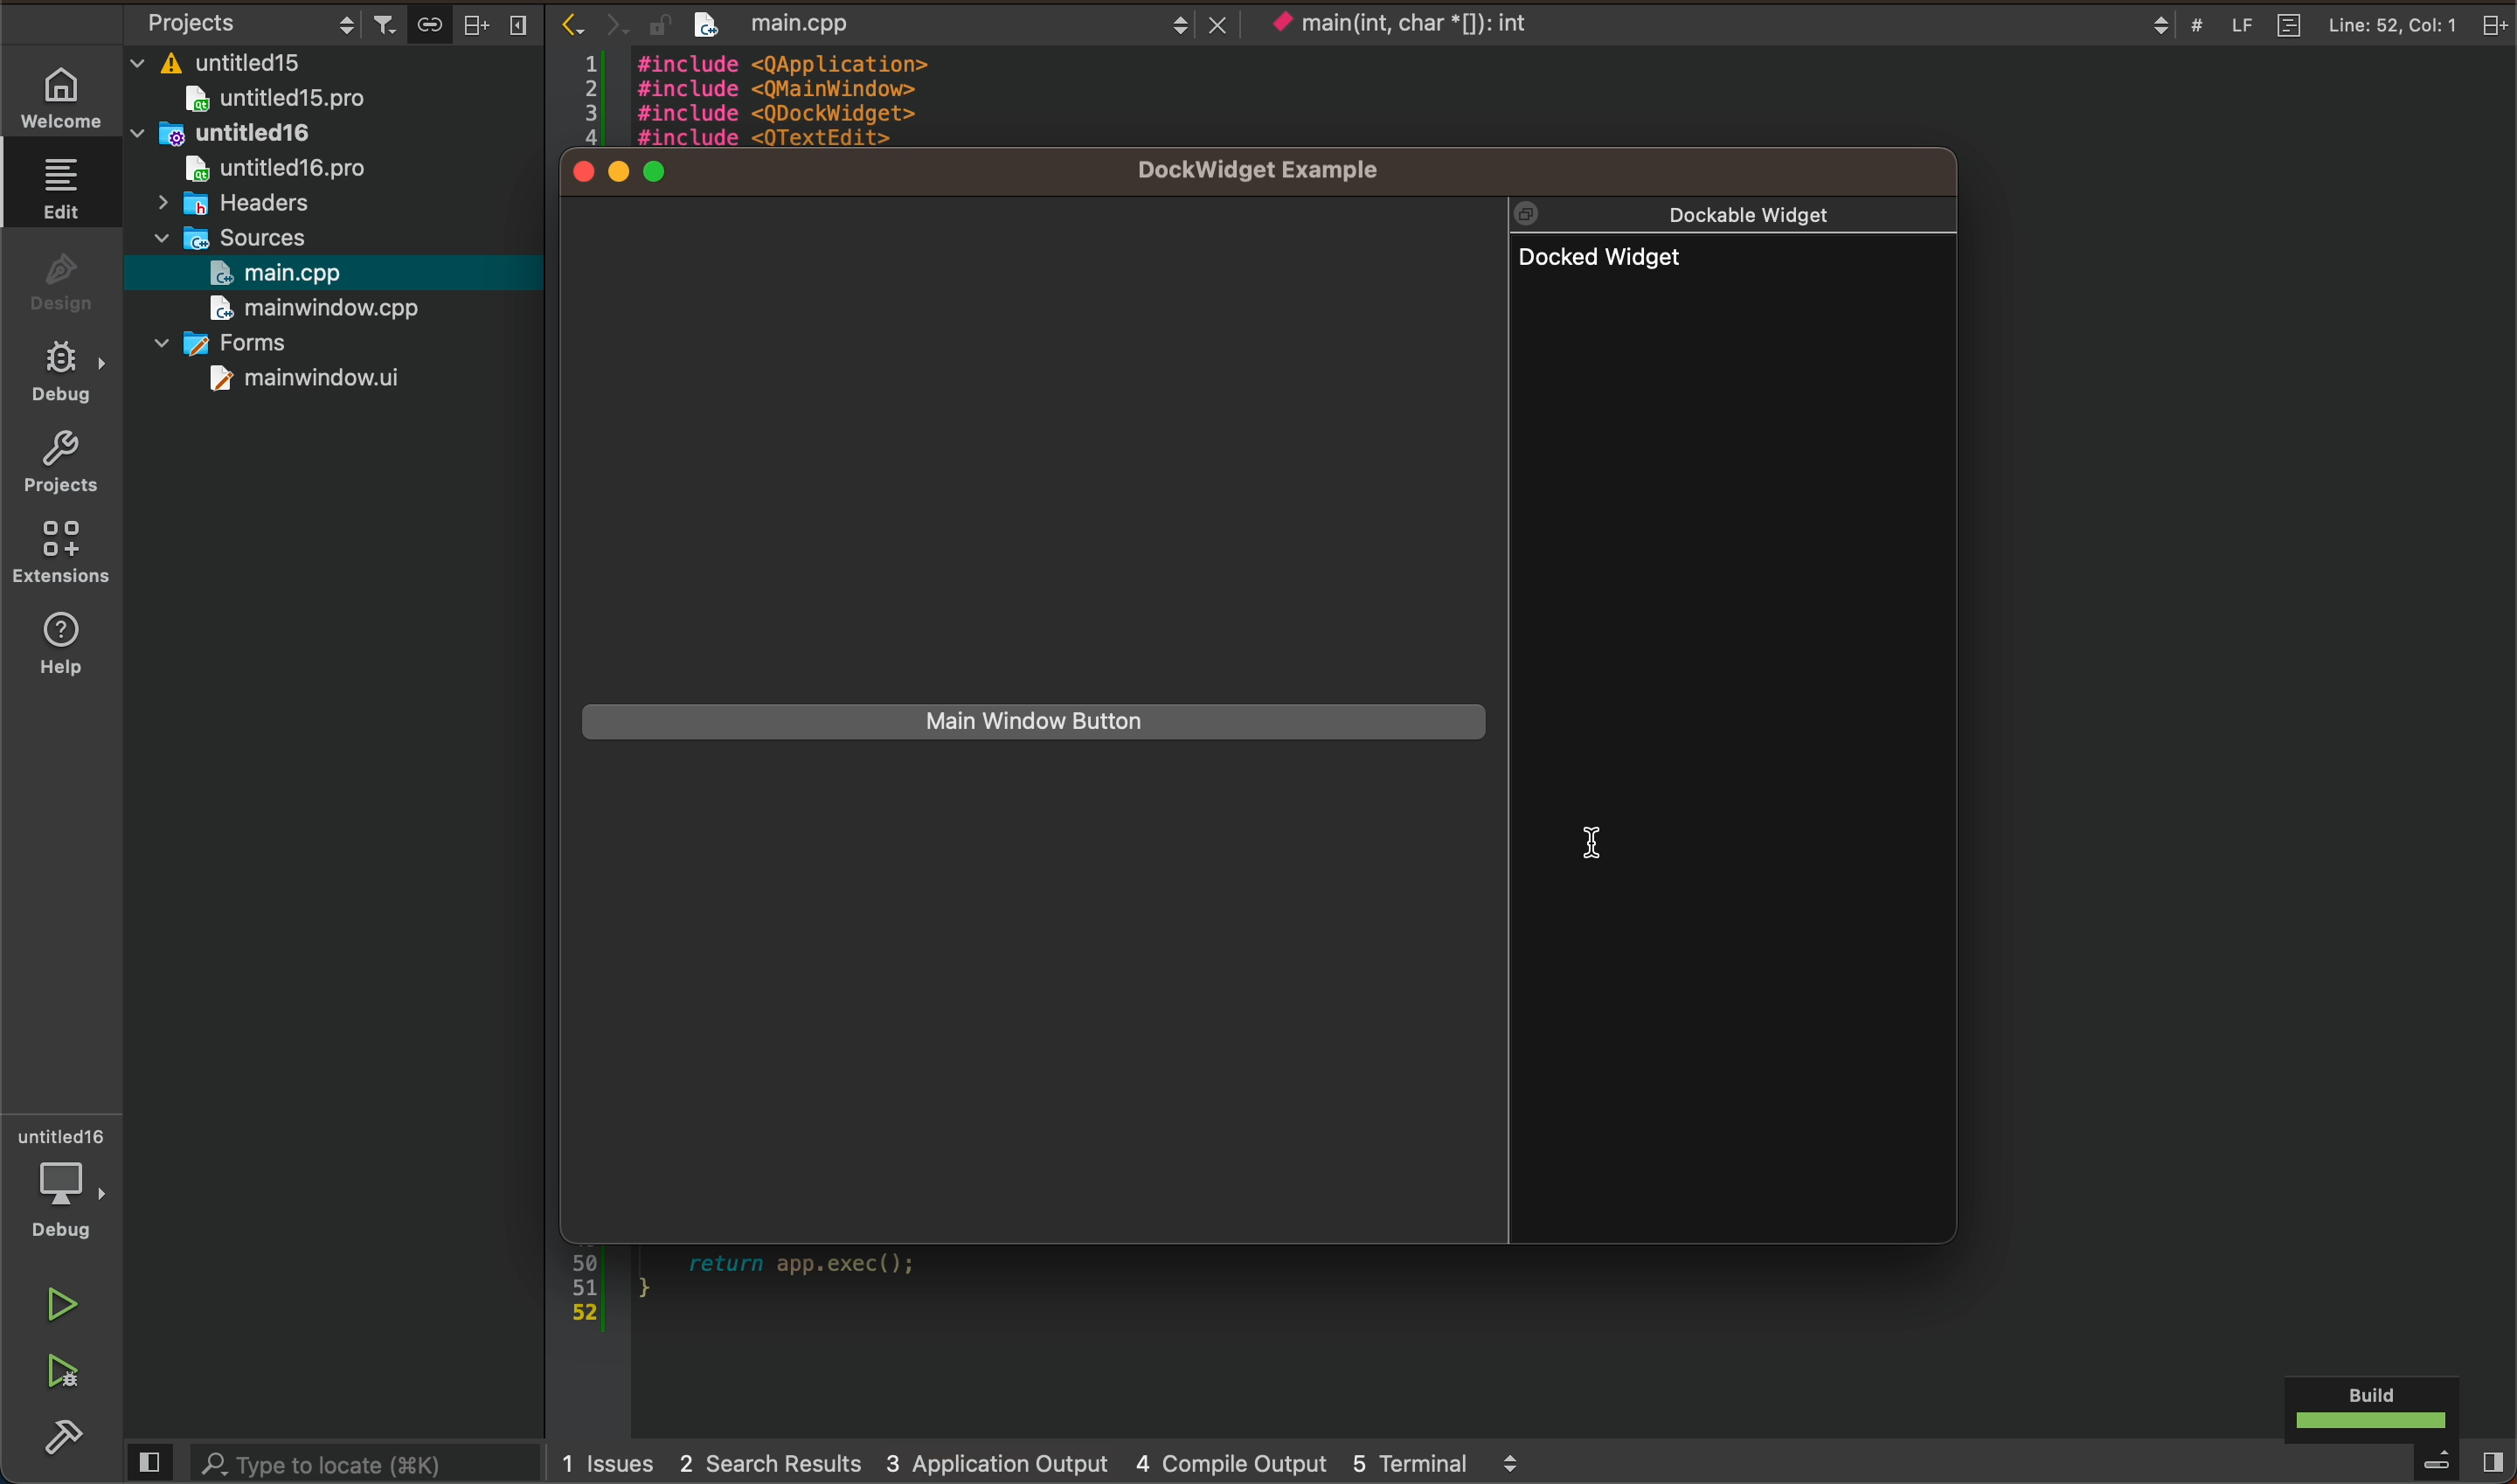 The width and height of the screenshot is (2517, 1484). I want to click on main window, so click(328, 307).